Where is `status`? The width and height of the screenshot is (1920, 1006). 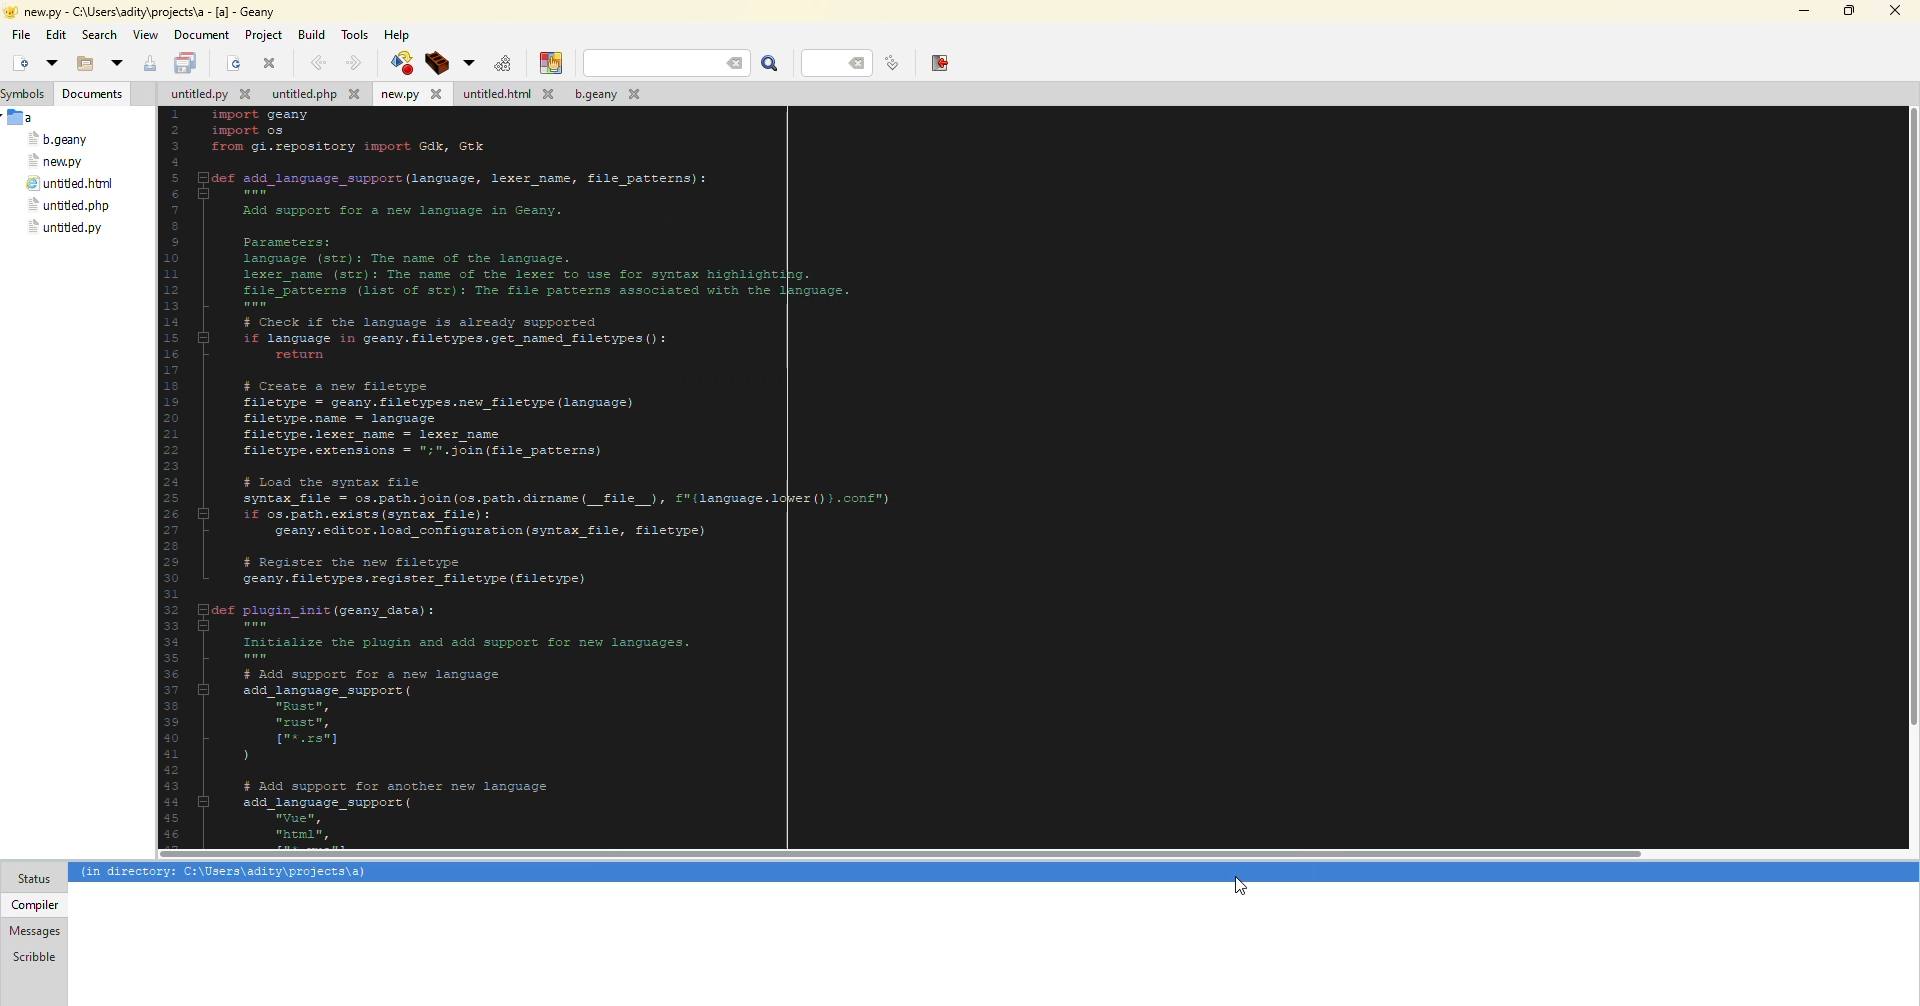
status is located at coordinates (34, 879).